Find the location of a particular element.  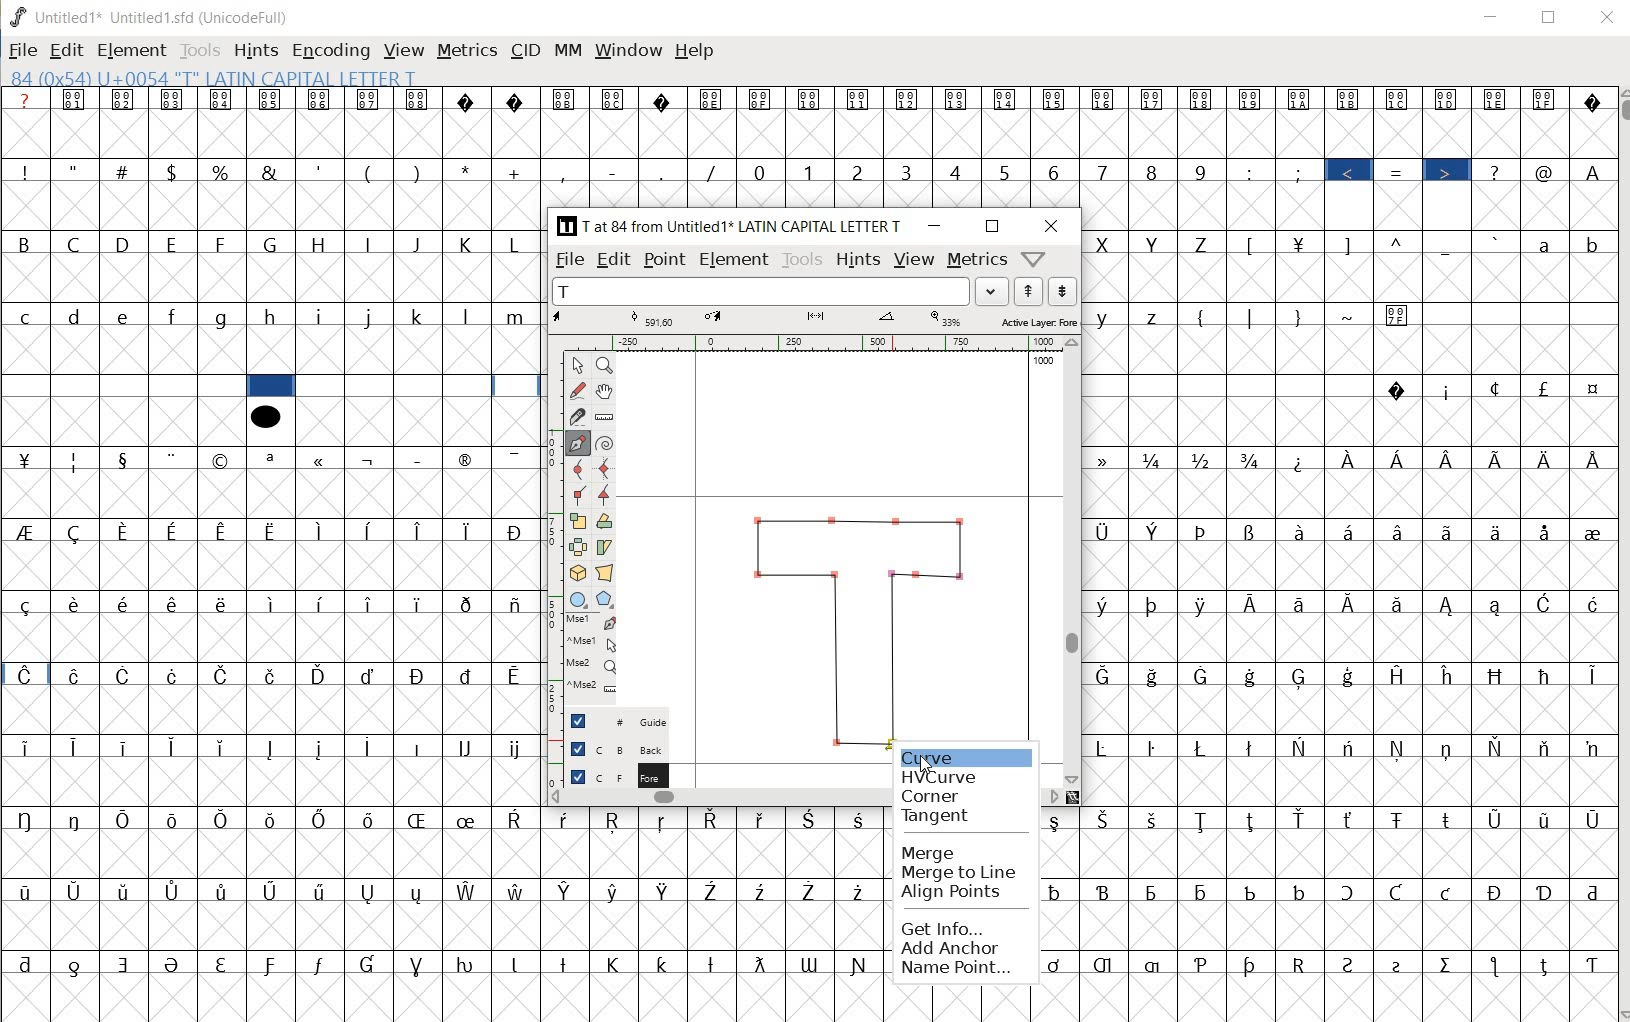

Symbol is located at coordinates (1500, 458).